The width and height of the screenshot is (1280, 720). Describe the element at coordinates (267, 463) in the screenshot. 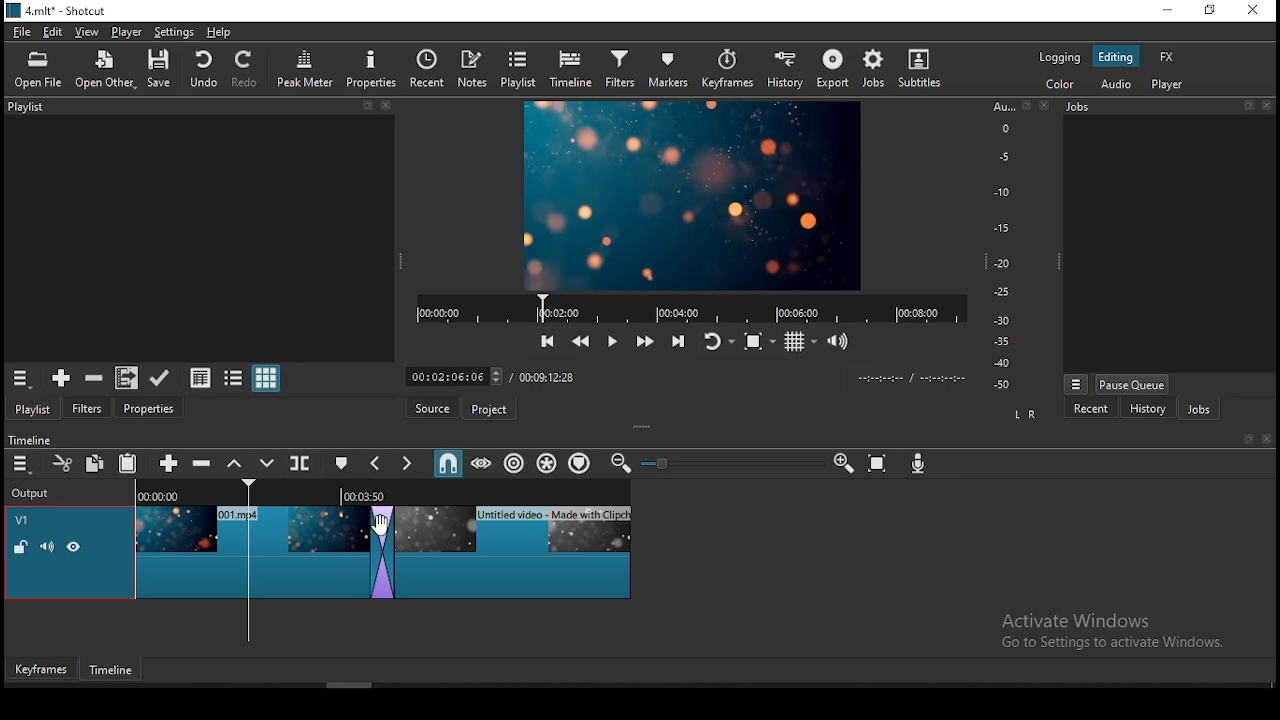

I see `overwrite` at that location.